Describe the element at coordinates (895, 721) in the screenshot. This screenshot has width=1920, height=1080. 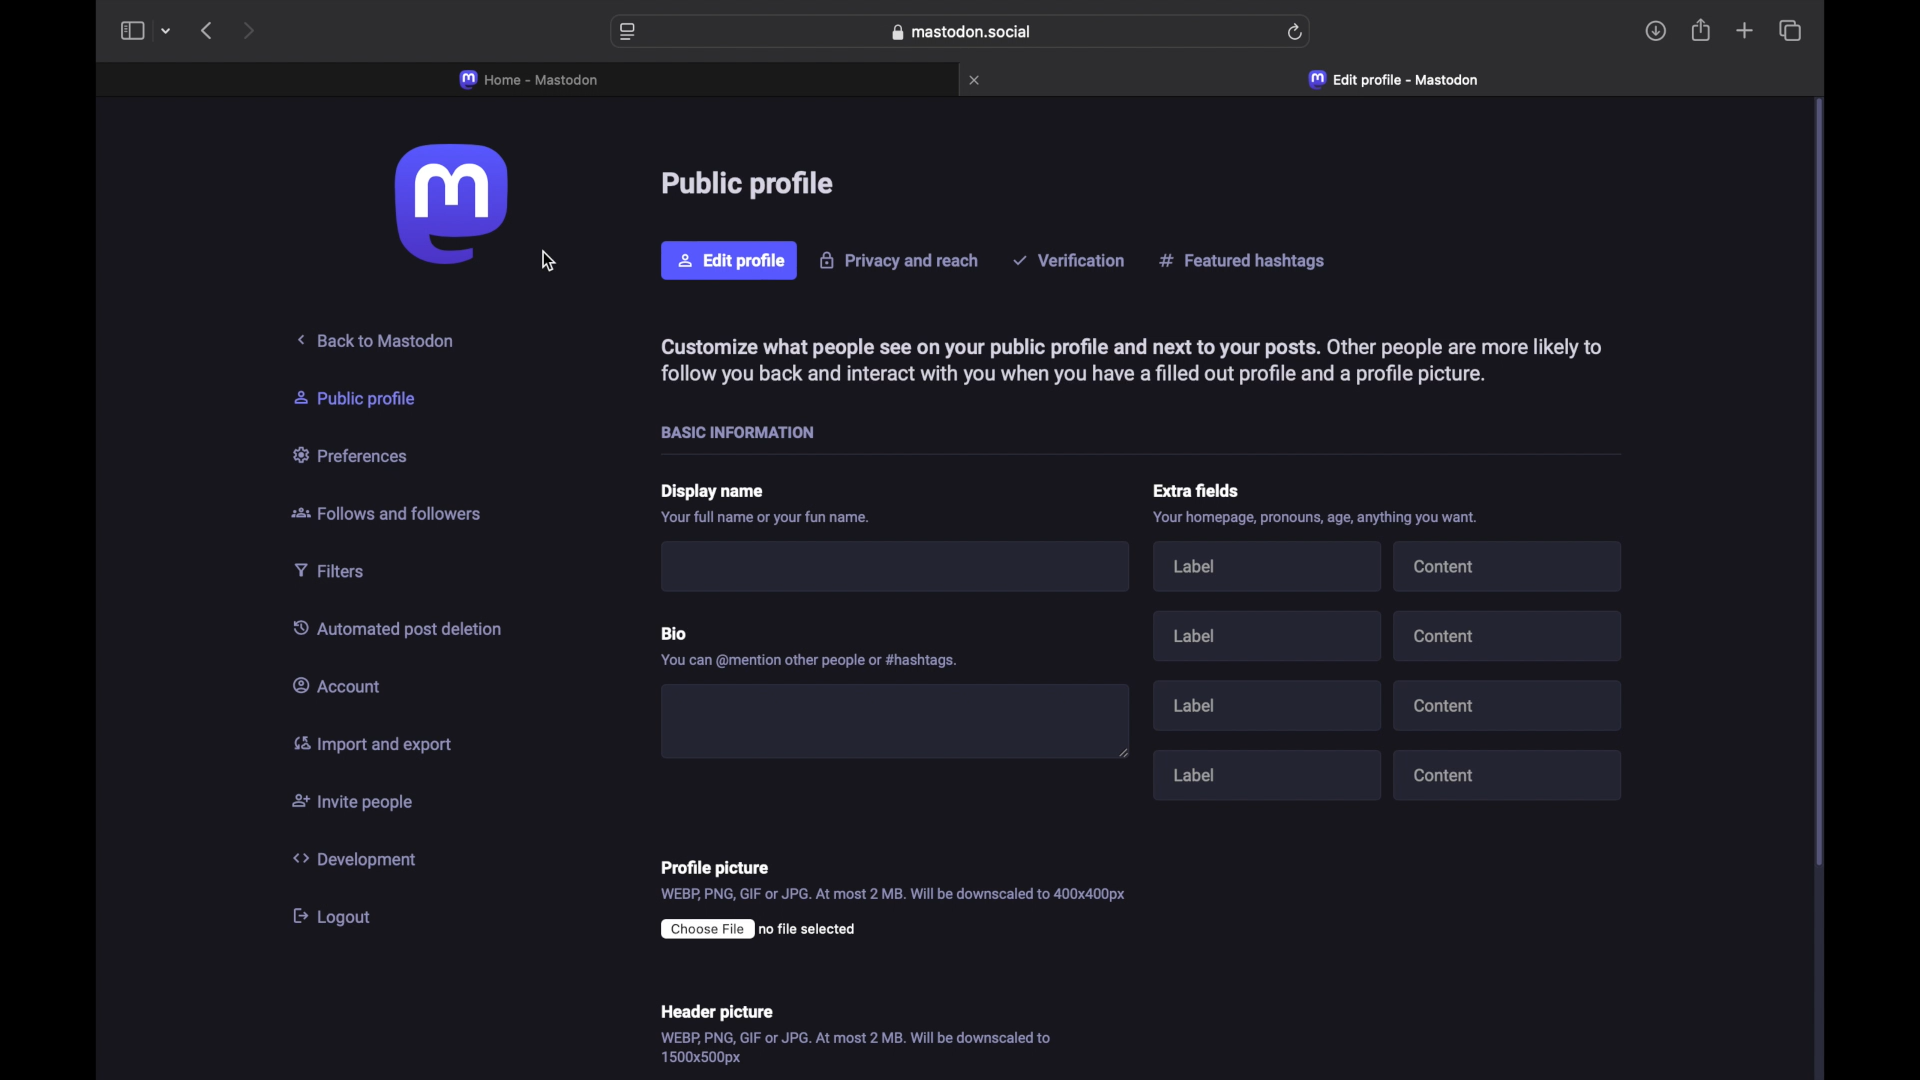
I see `bio text field` at that location.